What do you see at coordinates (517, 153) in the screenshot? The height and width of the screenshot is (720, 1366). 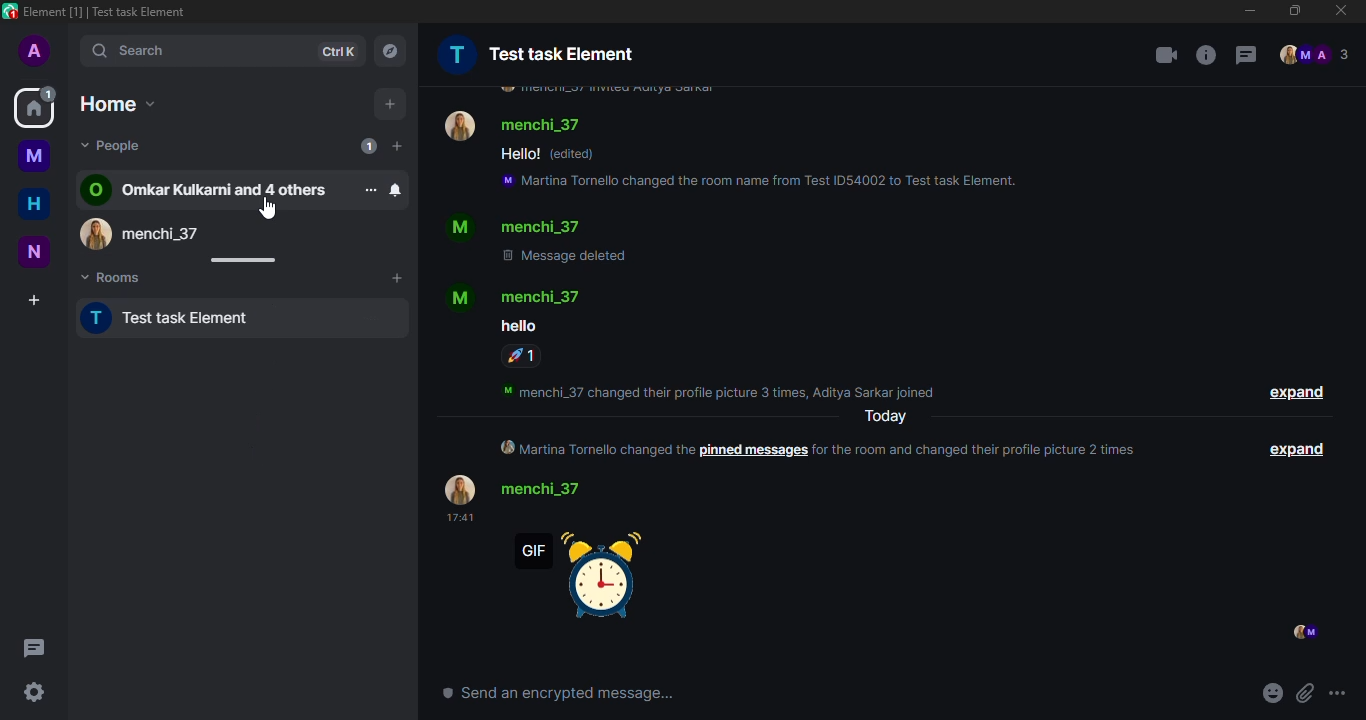 I see `hello!` at bounding box center [517, 153].